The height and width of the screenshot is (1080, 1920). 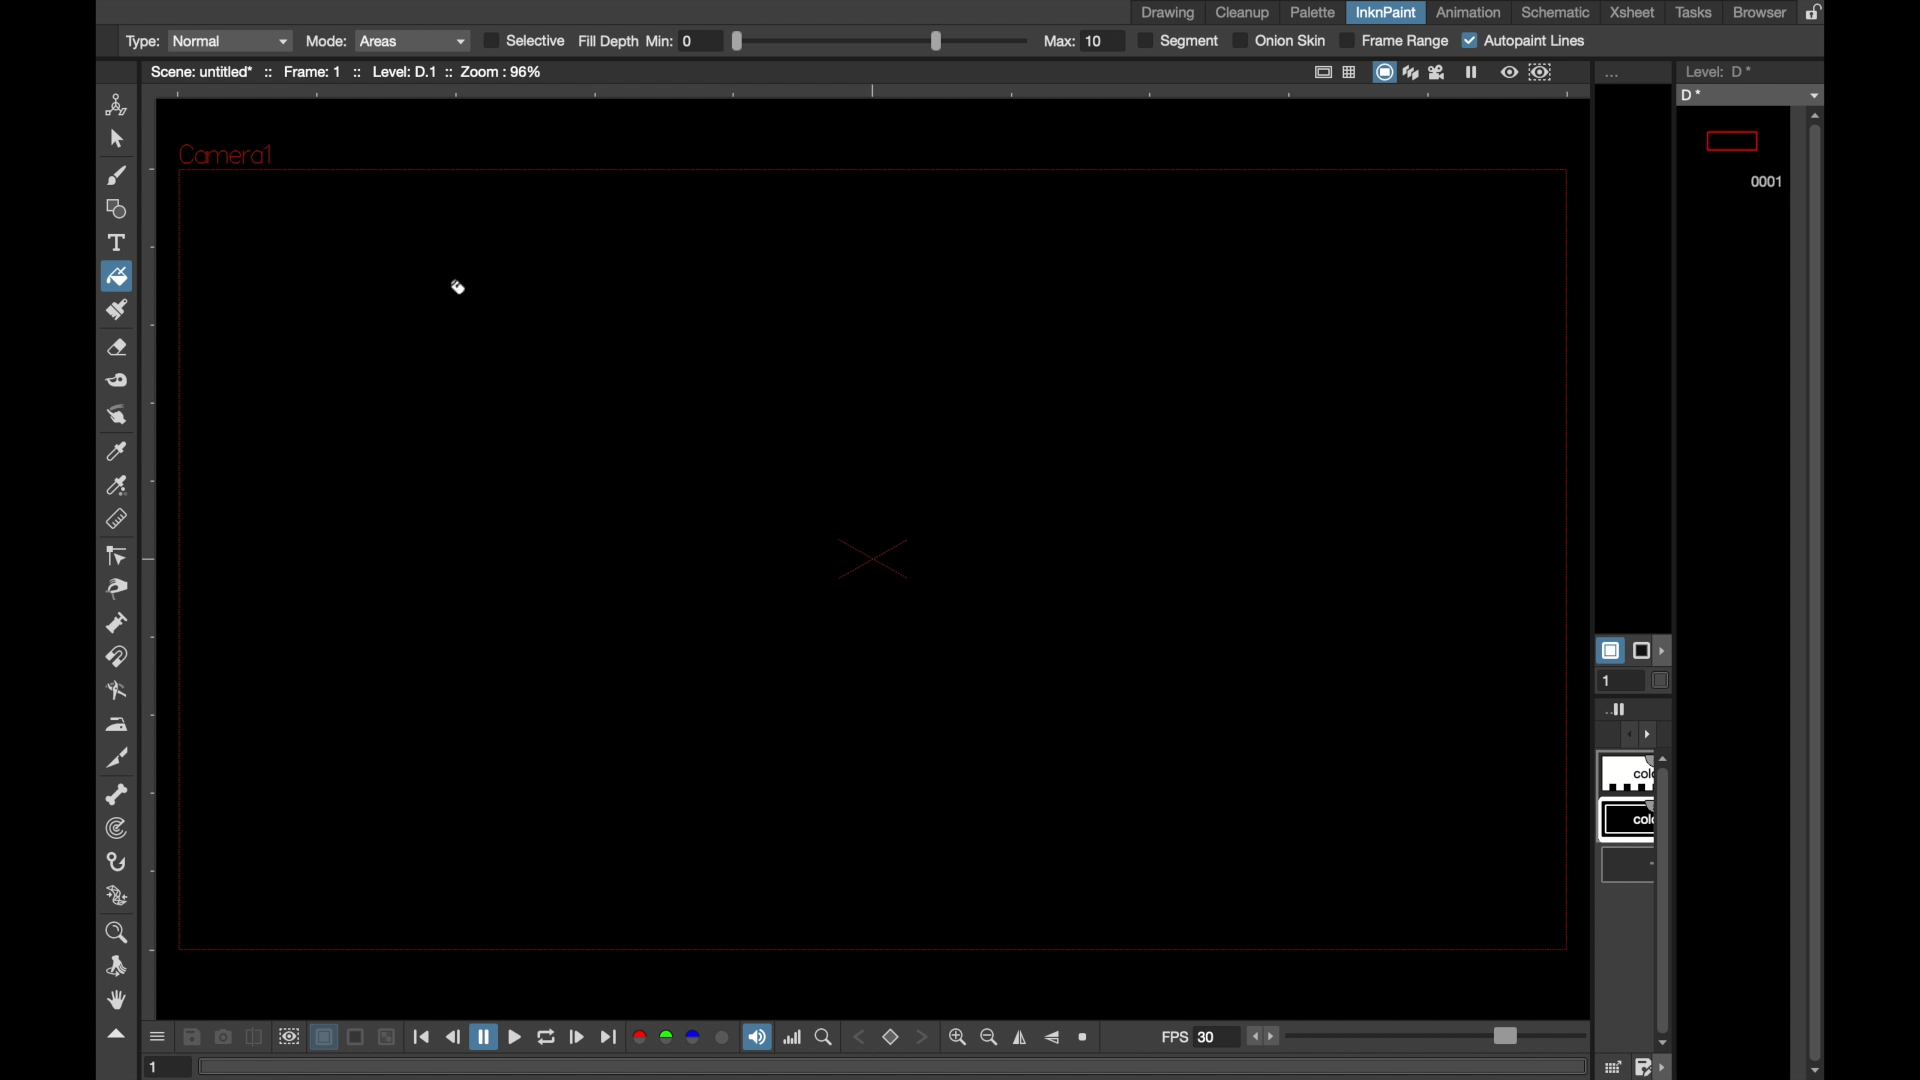 I want to click on type tool, so click(x=118, y=242).